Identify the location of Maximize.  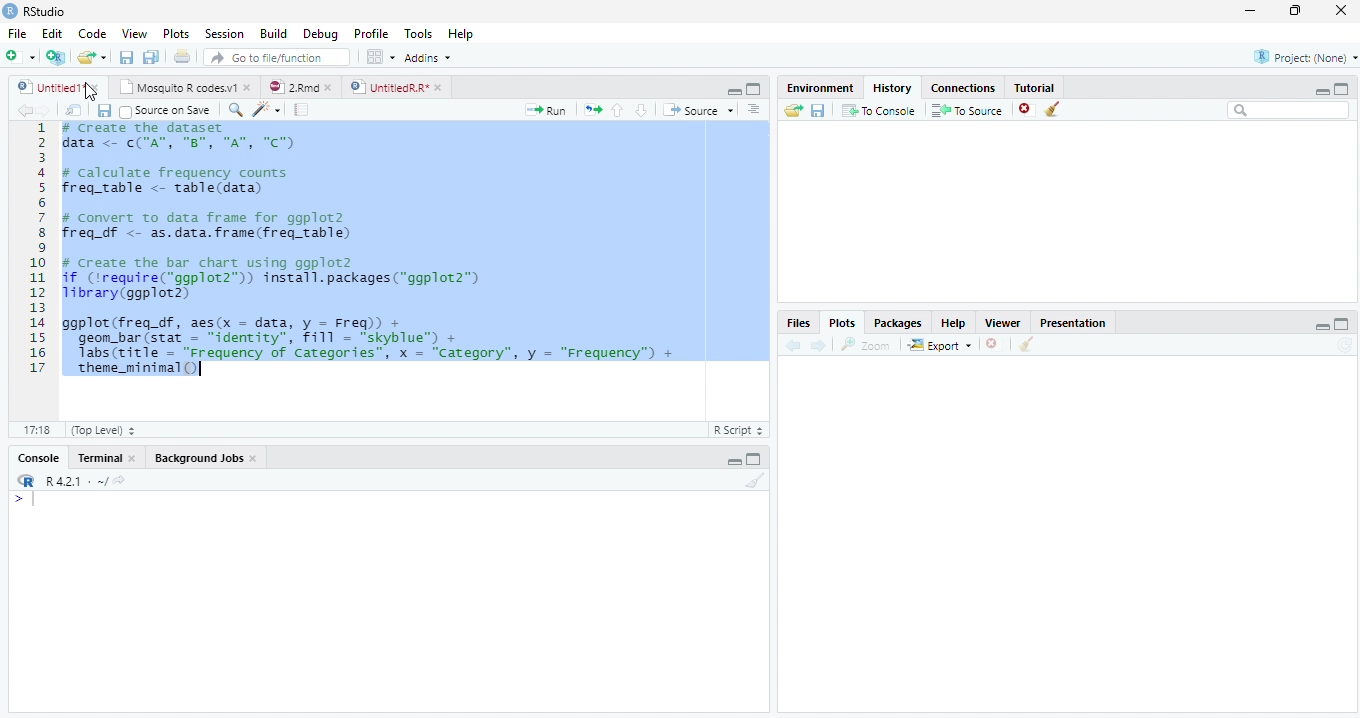
(753, 90).